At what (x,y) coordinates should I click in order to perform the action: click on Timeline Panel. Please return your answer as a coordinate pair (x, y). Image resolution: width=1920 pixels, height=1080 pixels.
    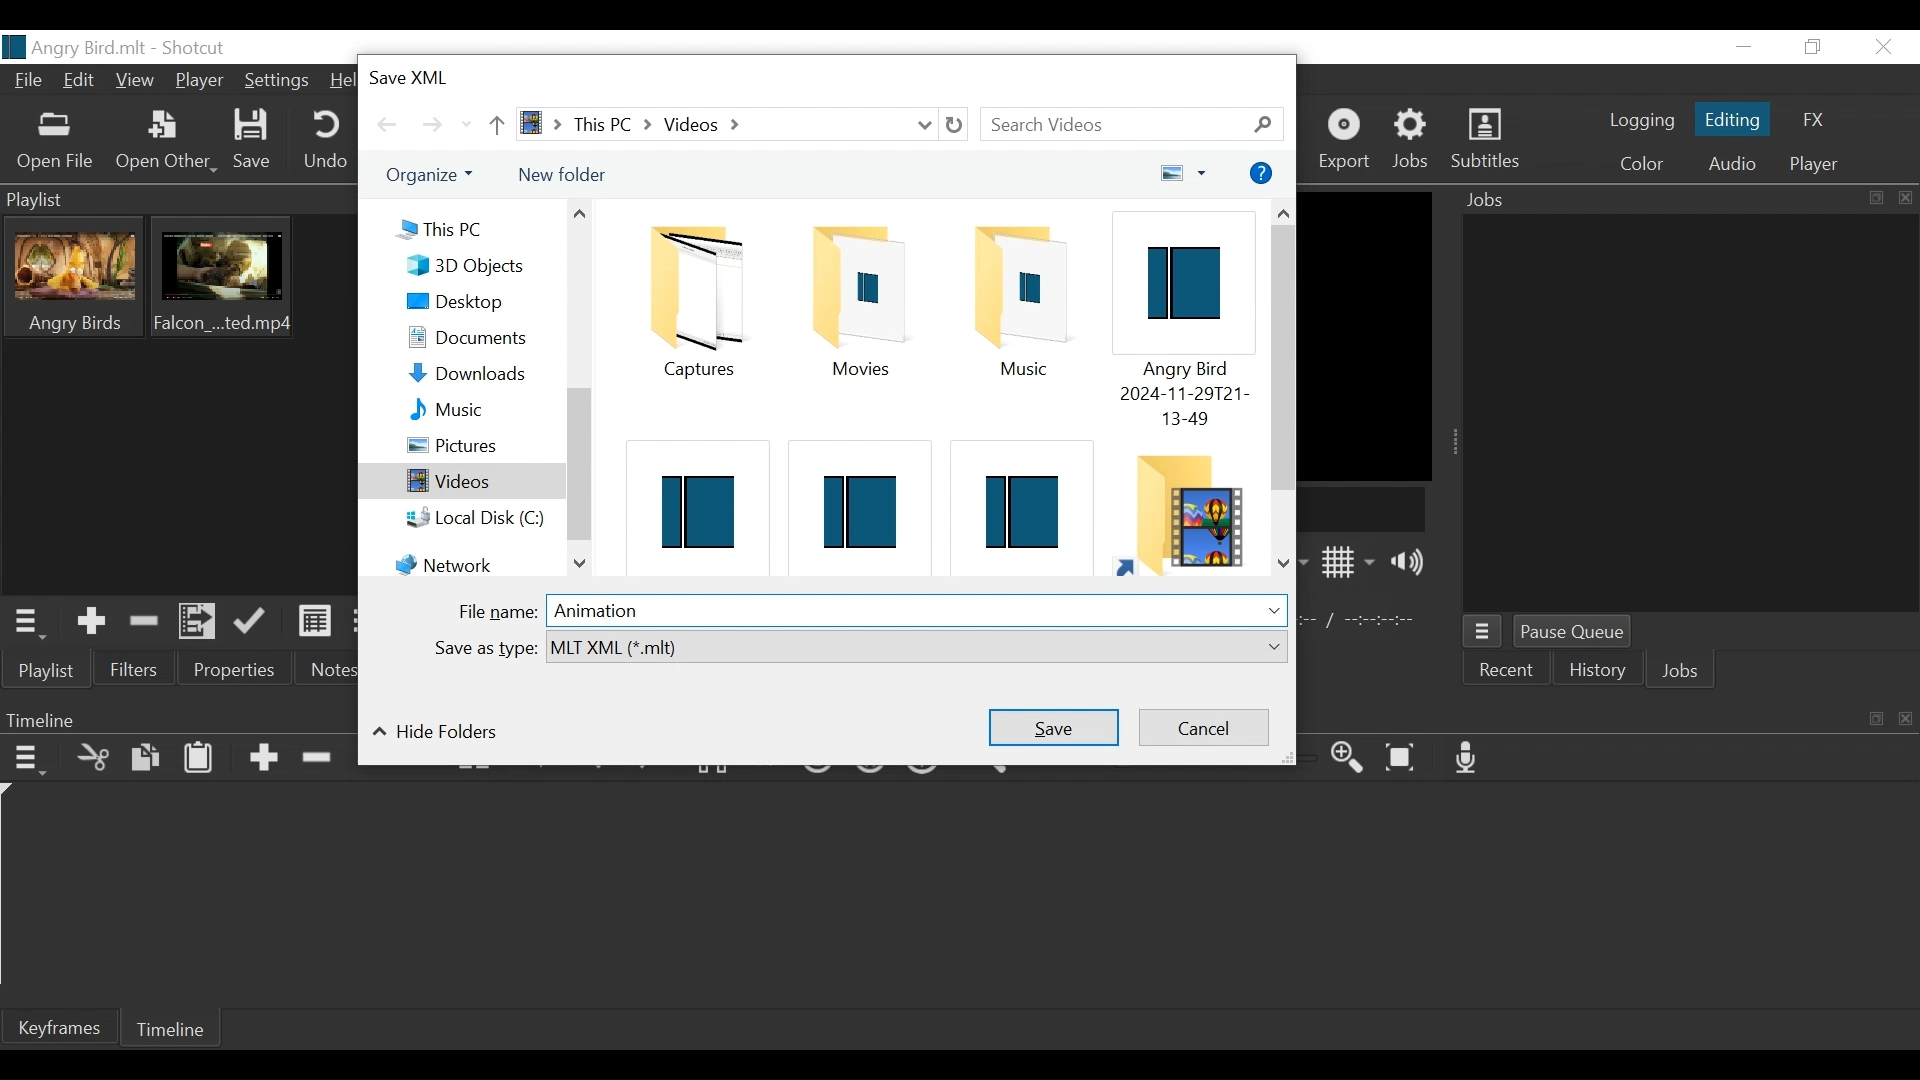
    Looking at the image, I should click on (176, 717).